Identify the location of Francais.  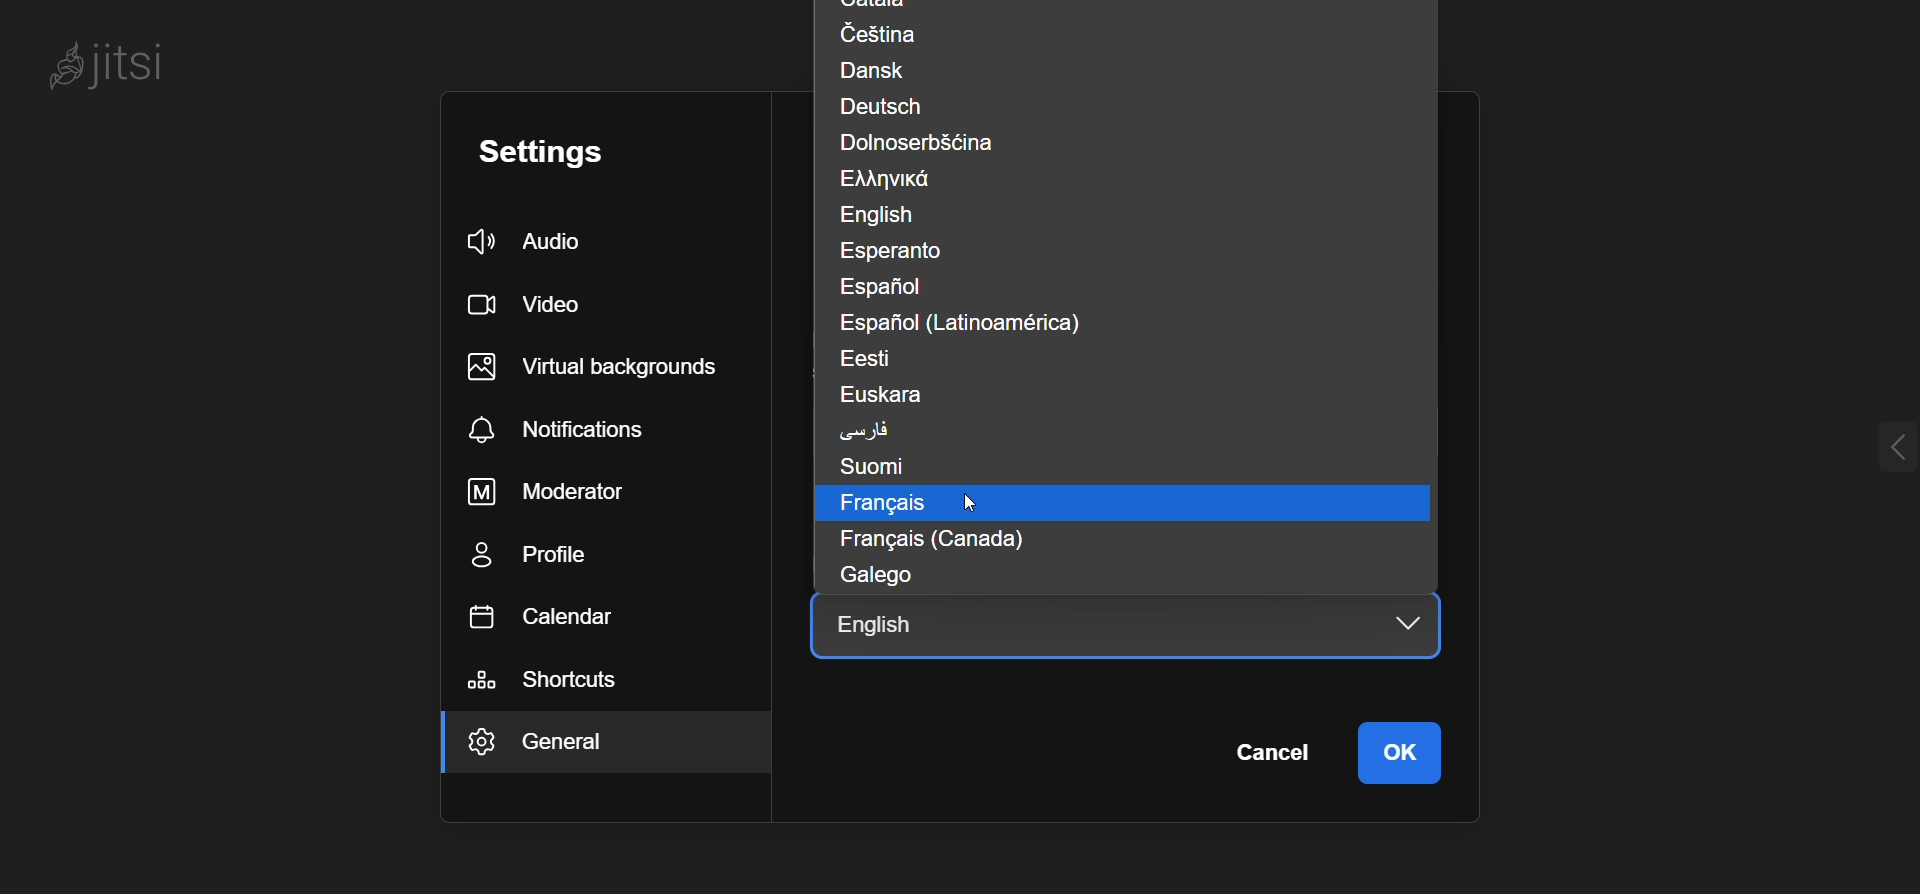
(871, 503).